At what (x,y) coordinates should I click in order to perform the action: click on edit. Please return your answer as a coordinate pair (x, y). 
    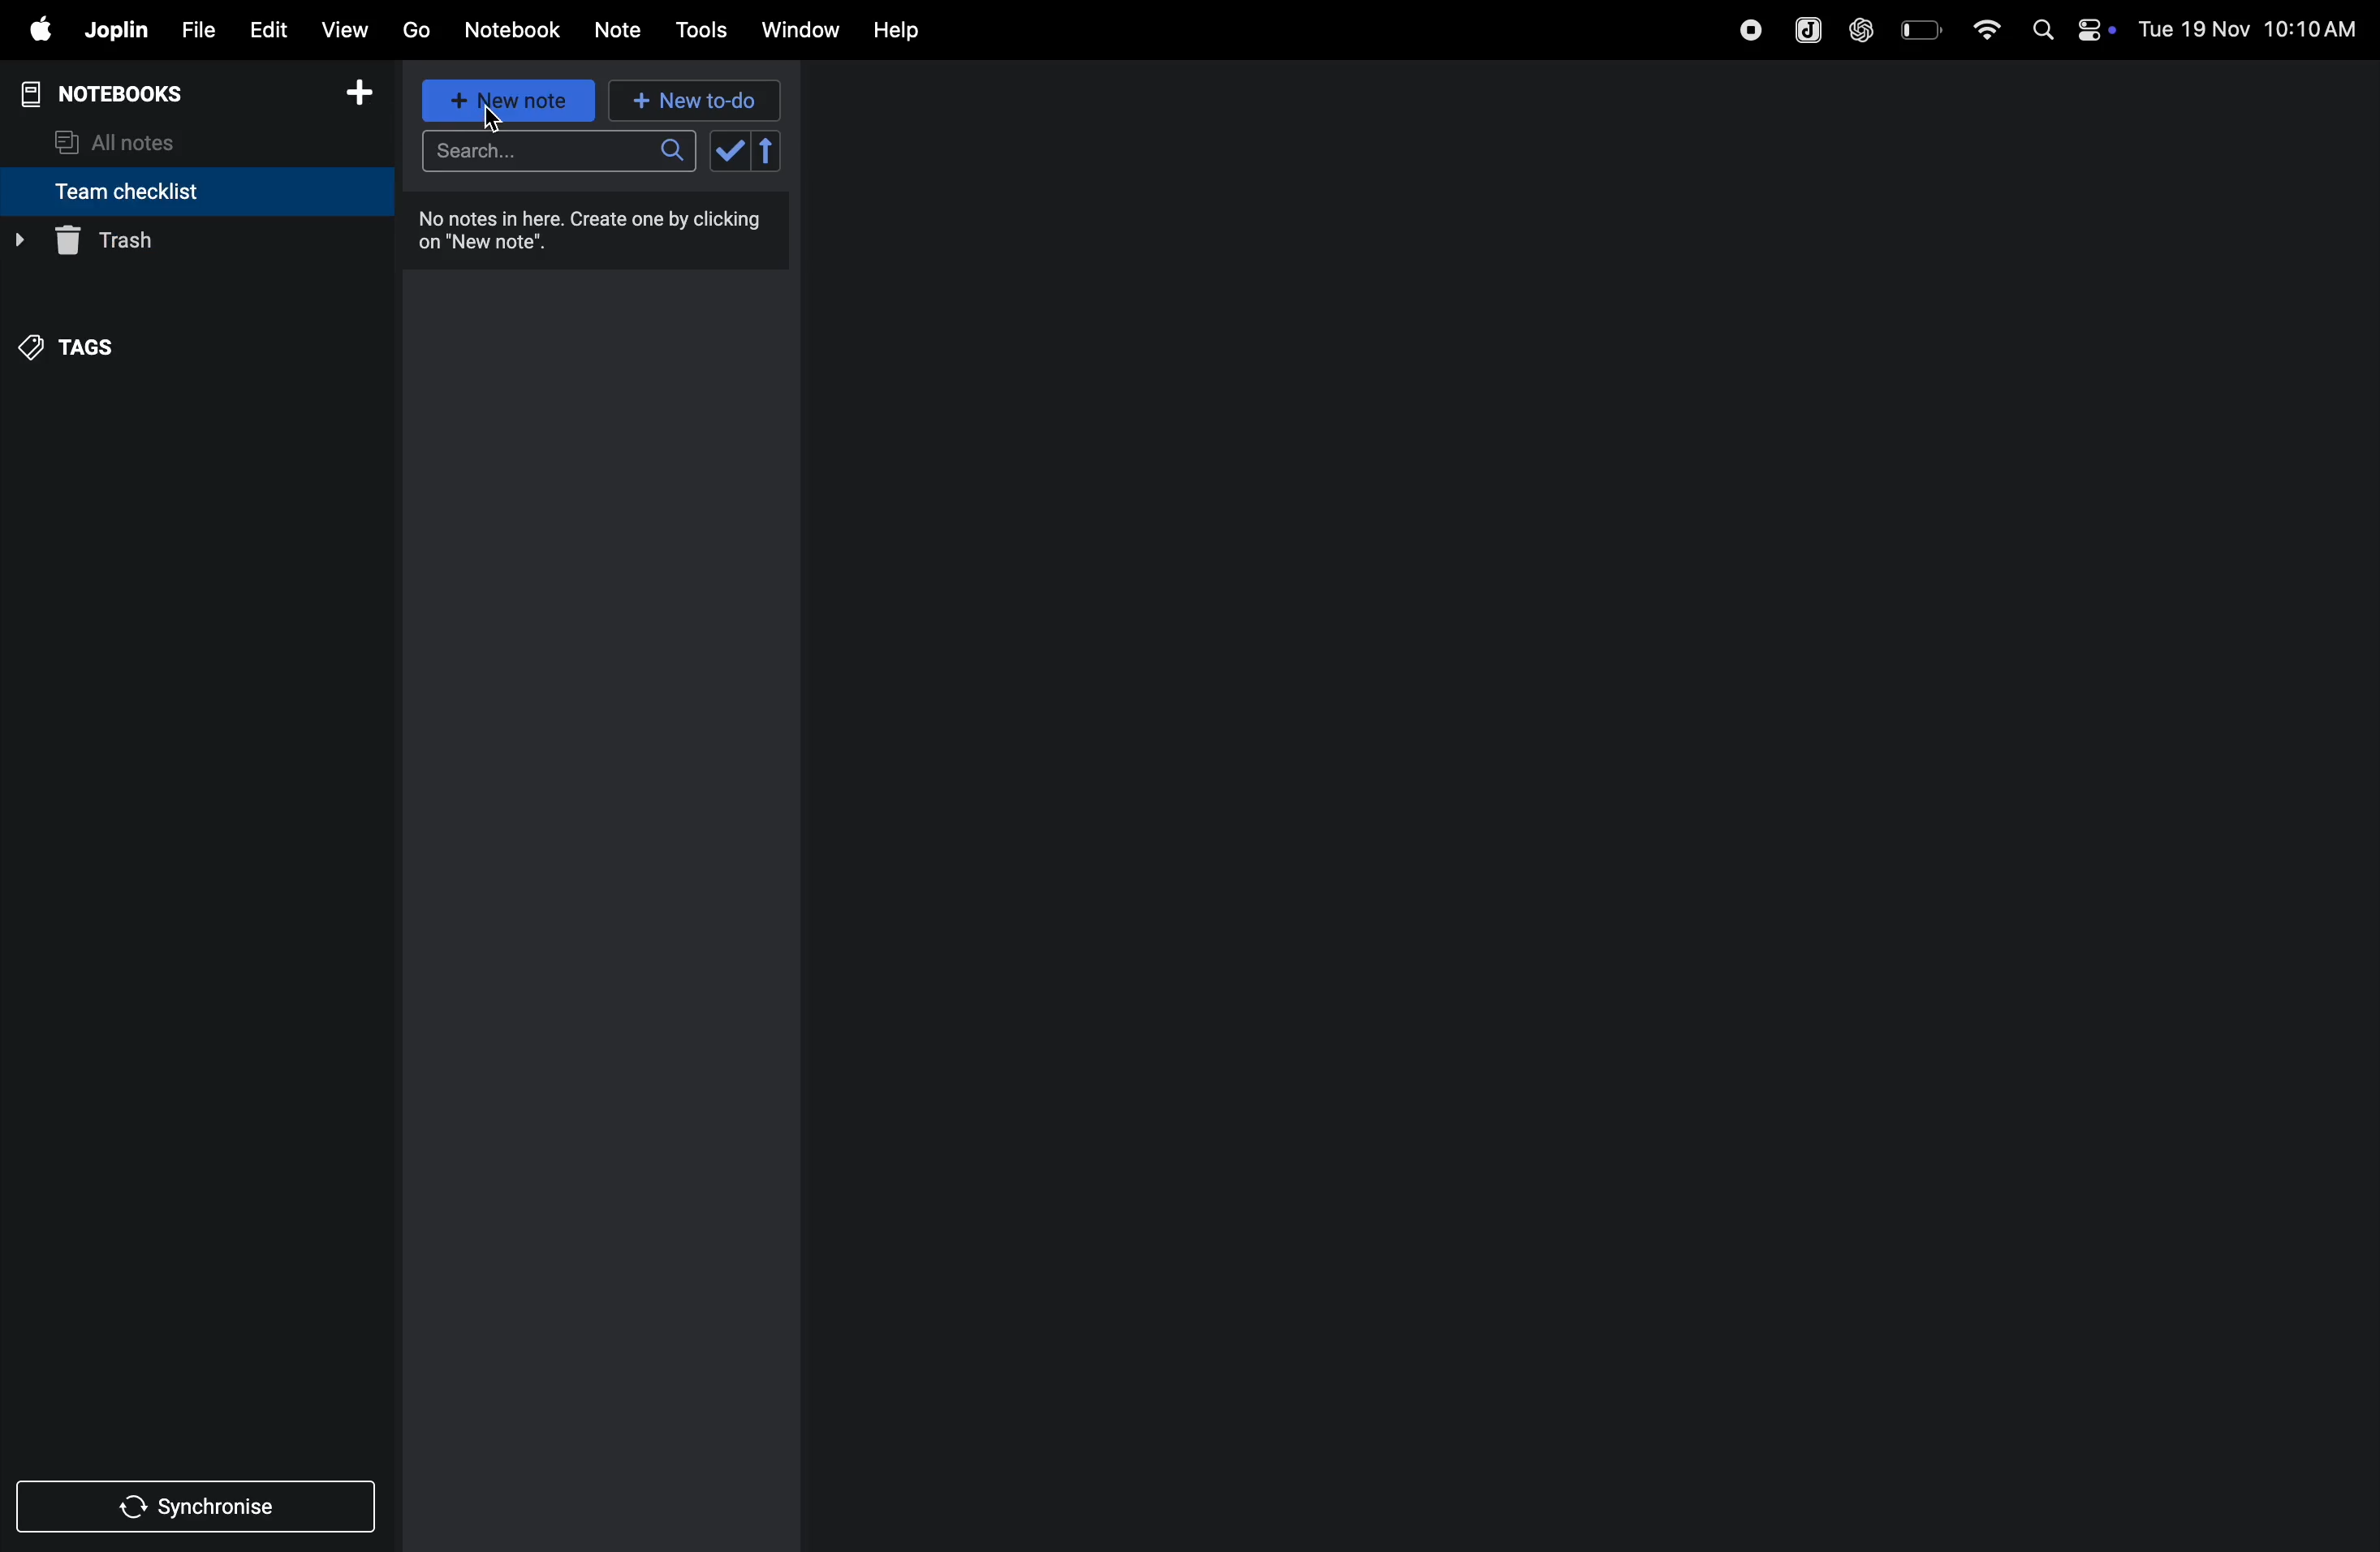
    Looking at the image, I should click on (268, 28).